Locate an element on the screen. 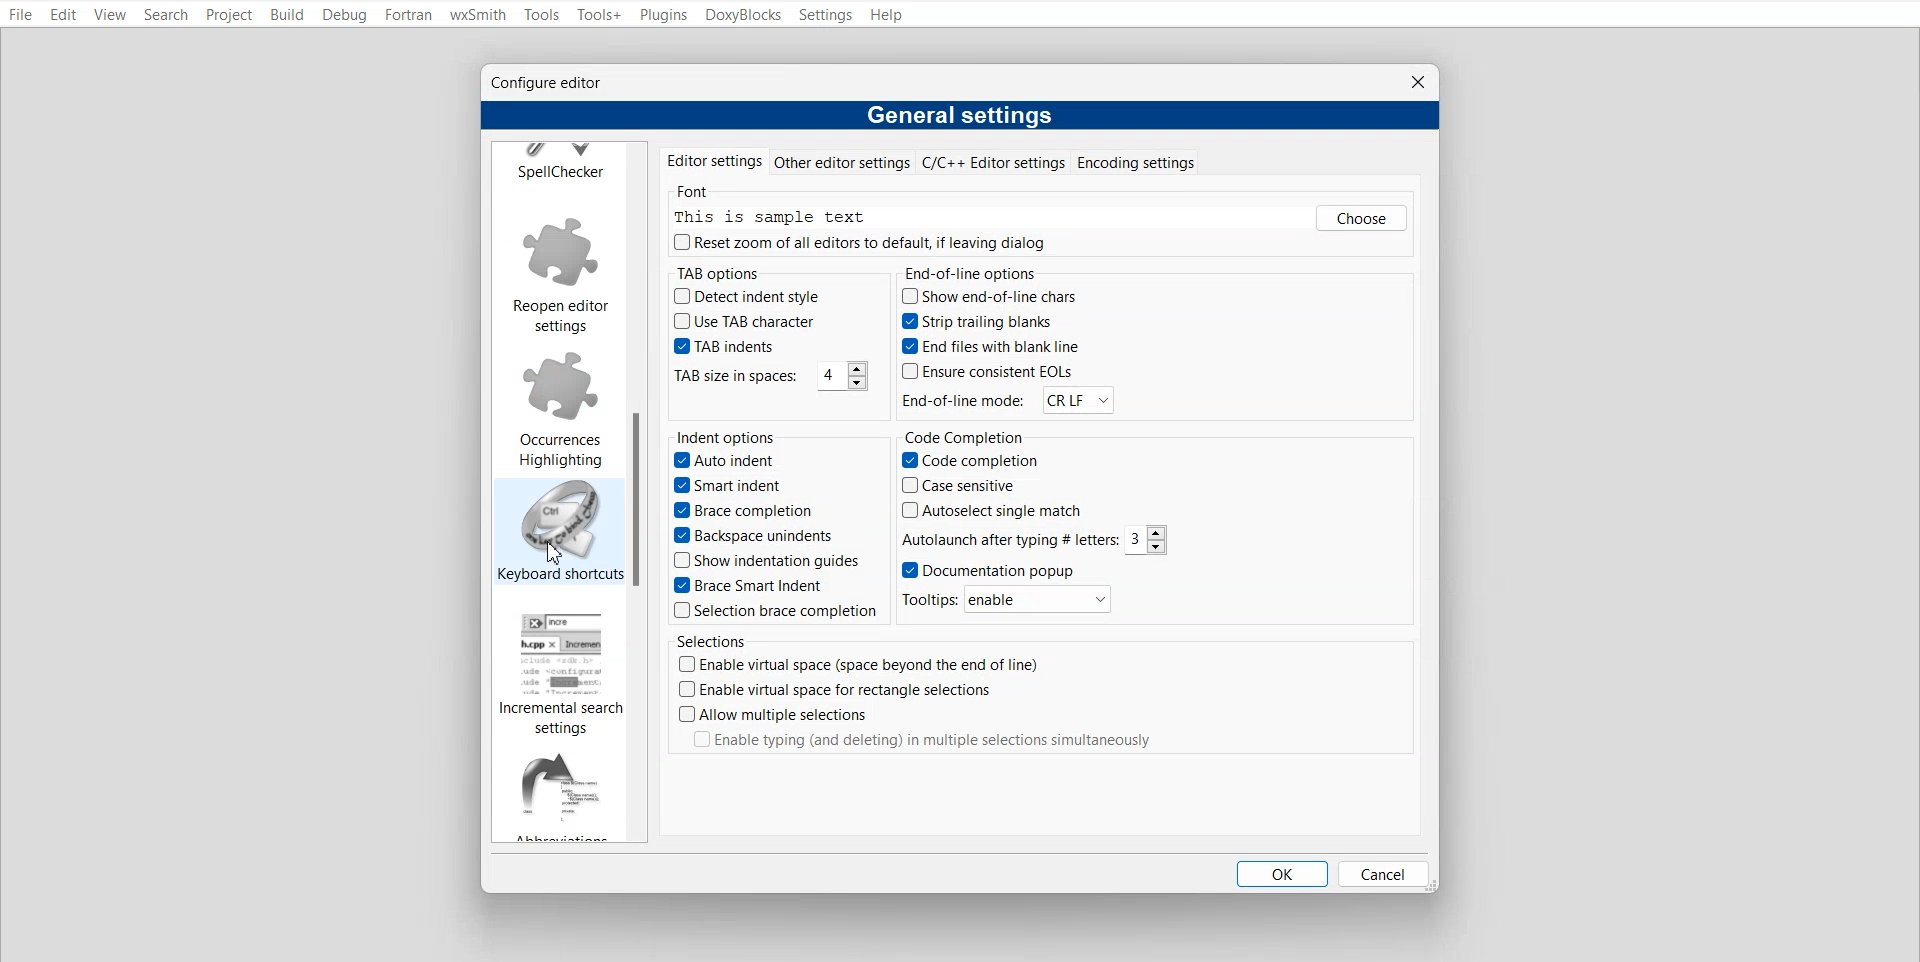 This screenshot has height=962, width=1920. View is located at coordinates (111, 14).